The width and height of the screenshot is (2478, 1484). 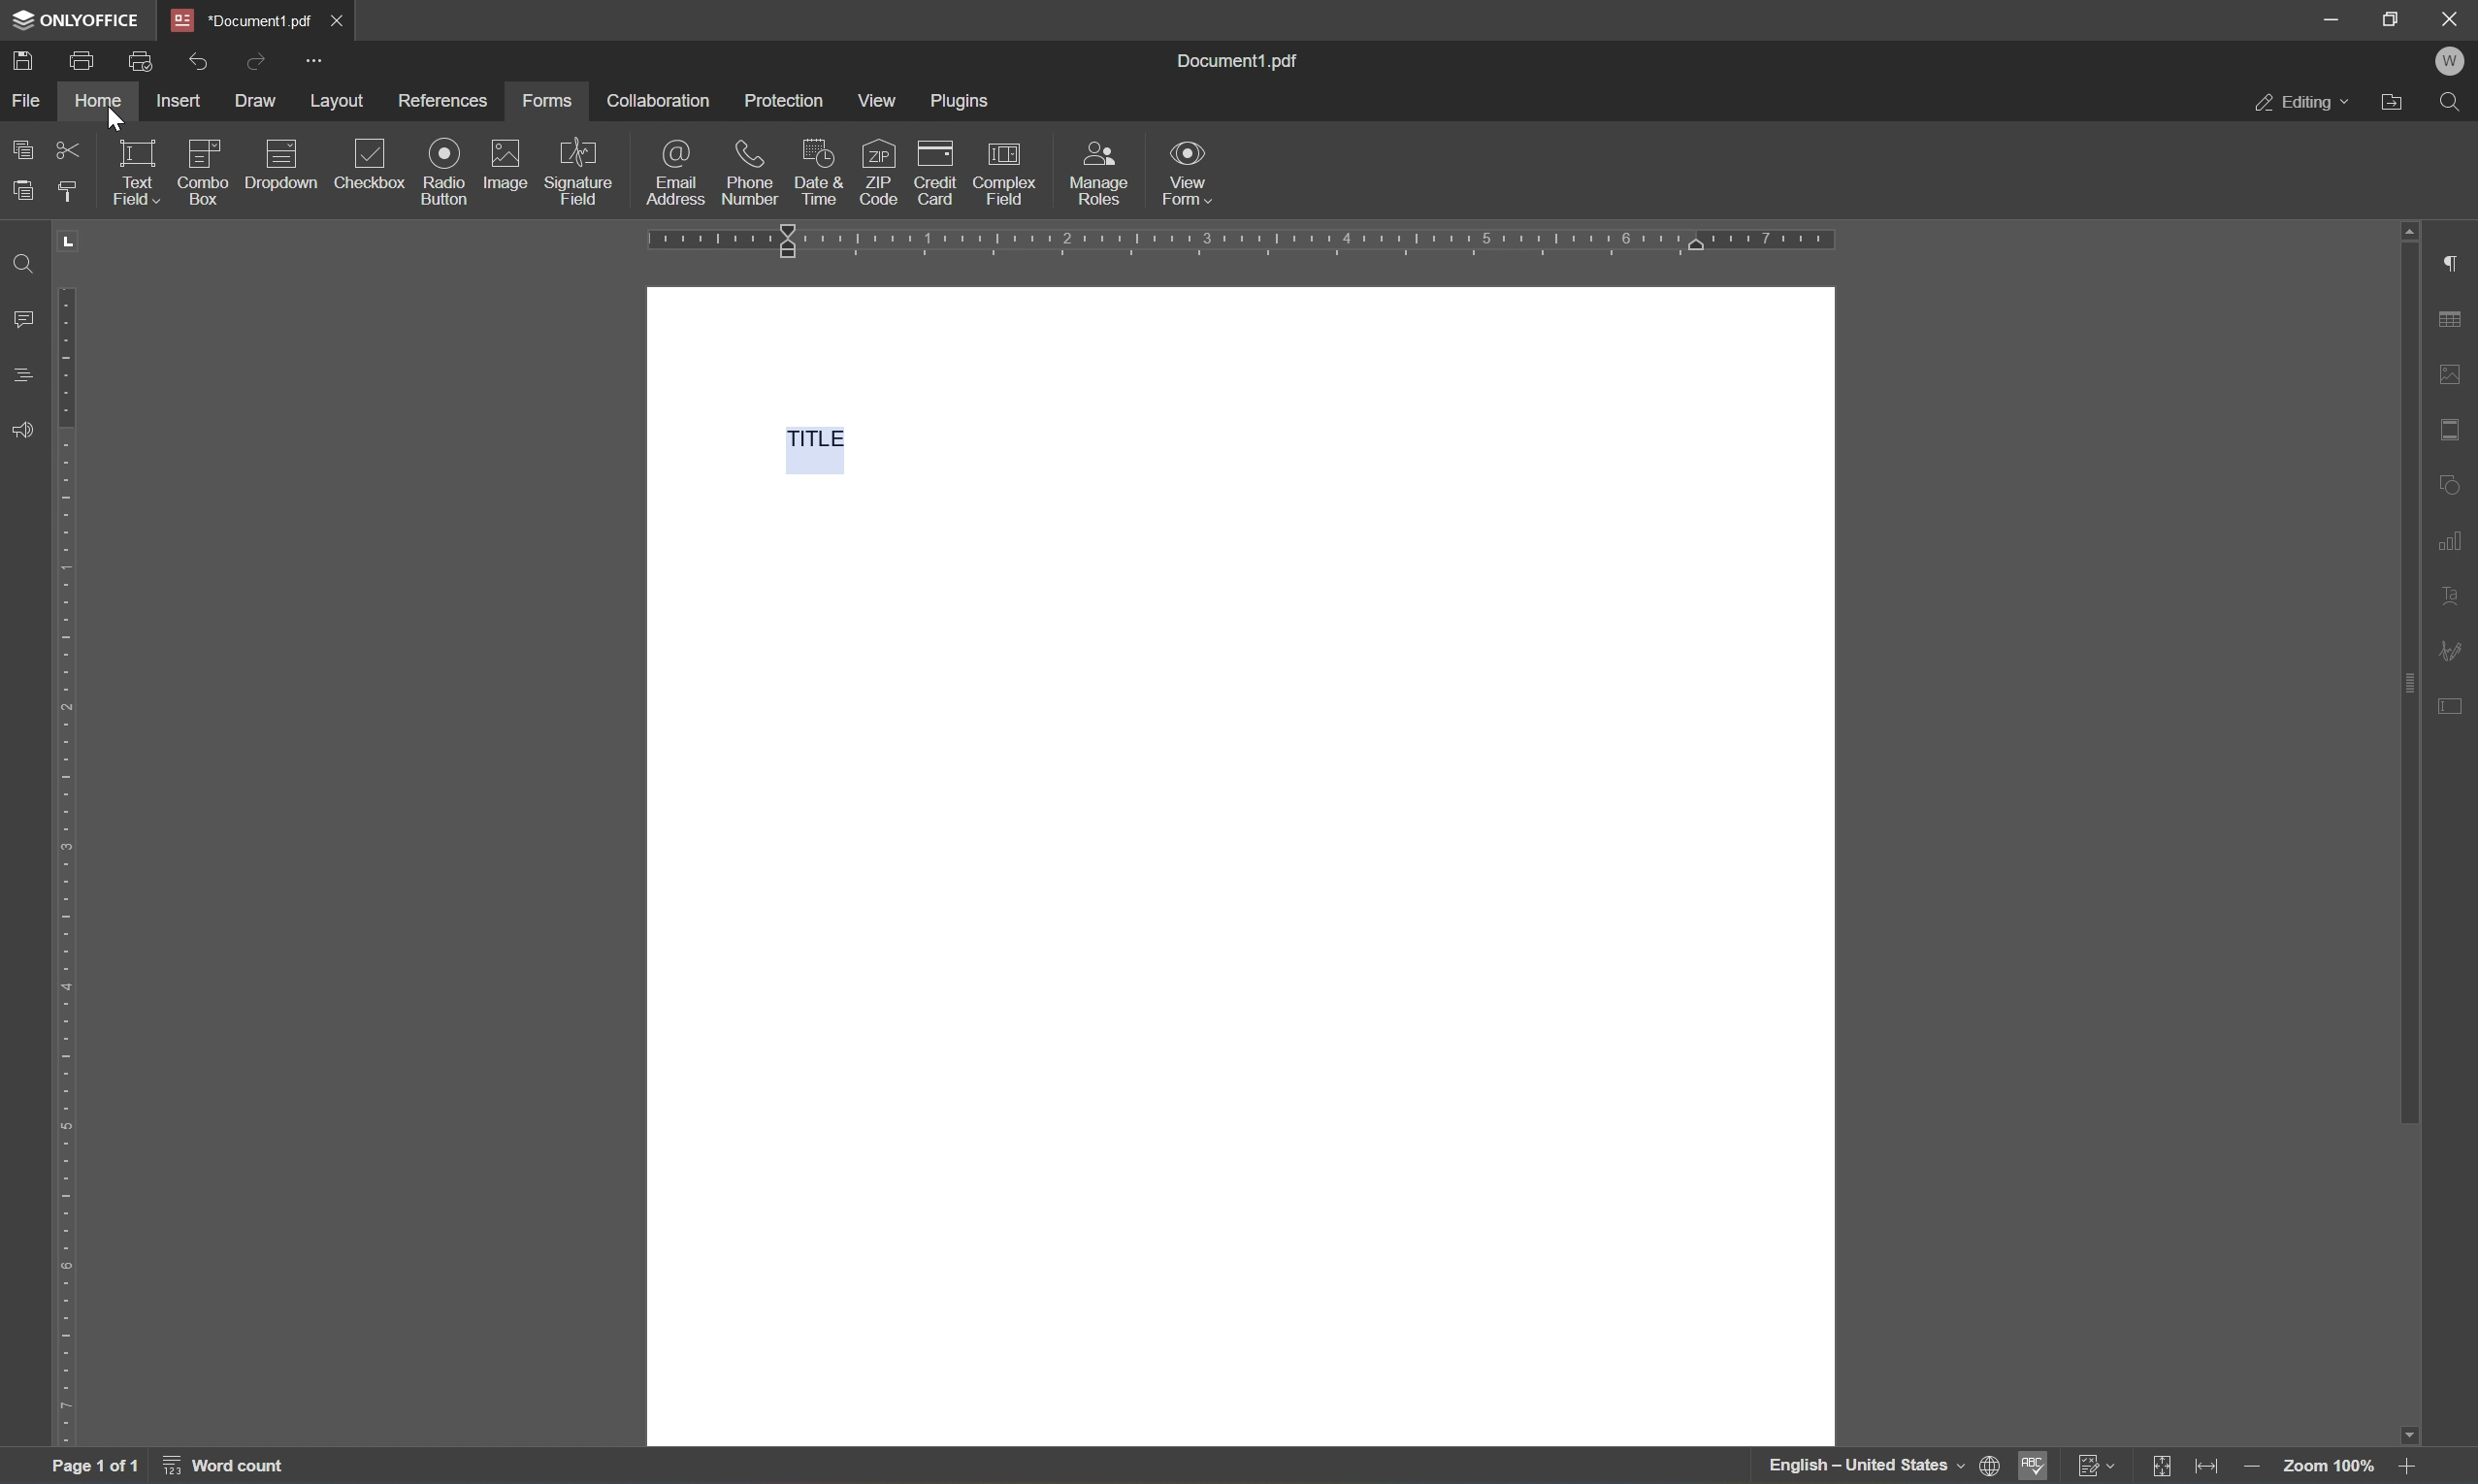 I want to click on fit to width, so click(x=2210, y=1466).